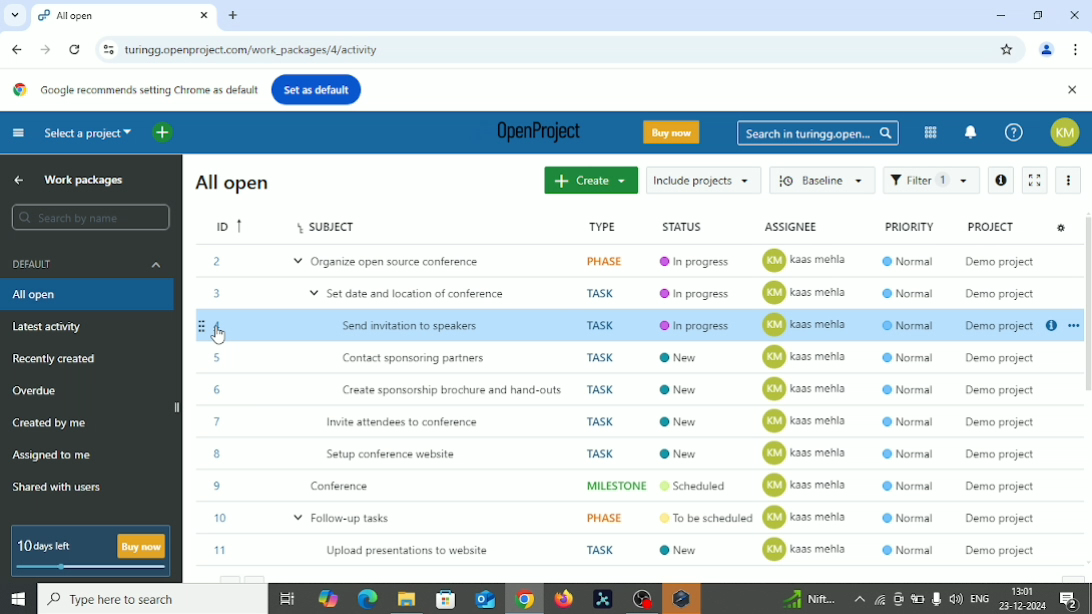  I want to click on Meet now, so click(898, 599).